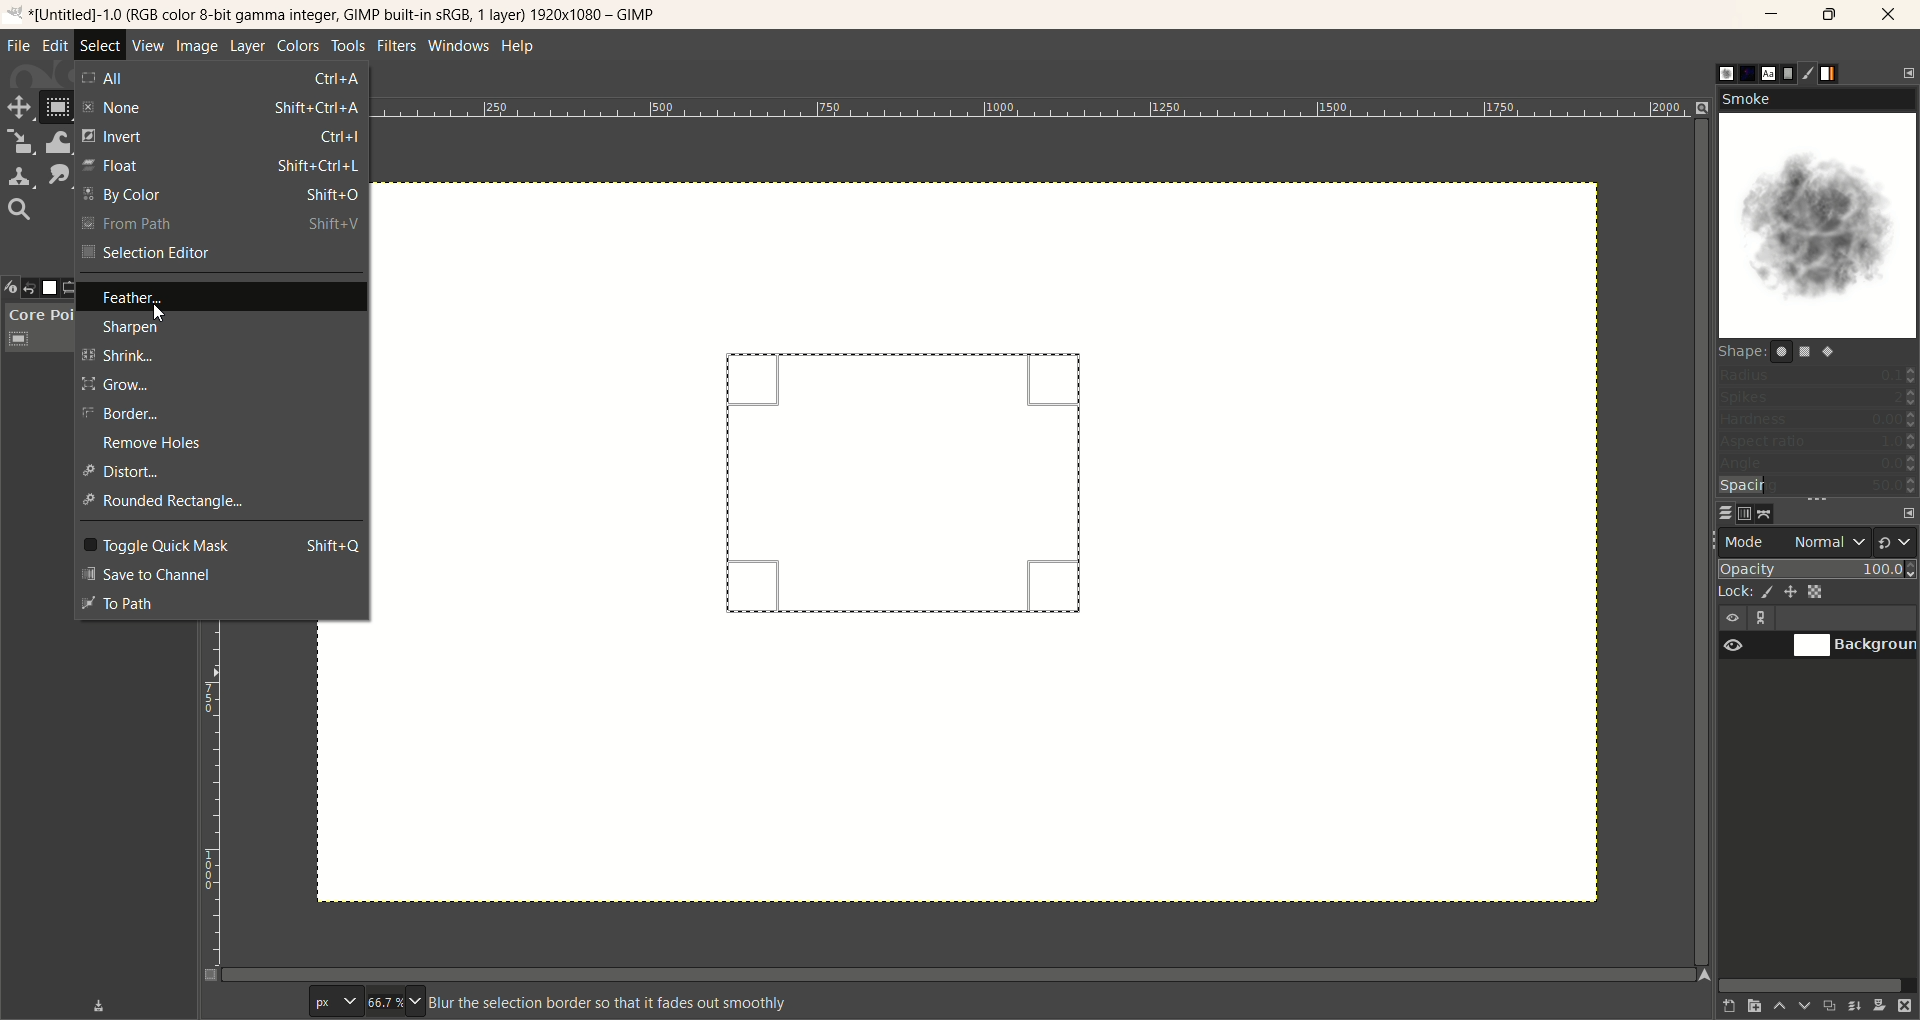  Describe the element at coordinates (1805, 1006) in the screenshot. I see `lower this layer one step` at that location.